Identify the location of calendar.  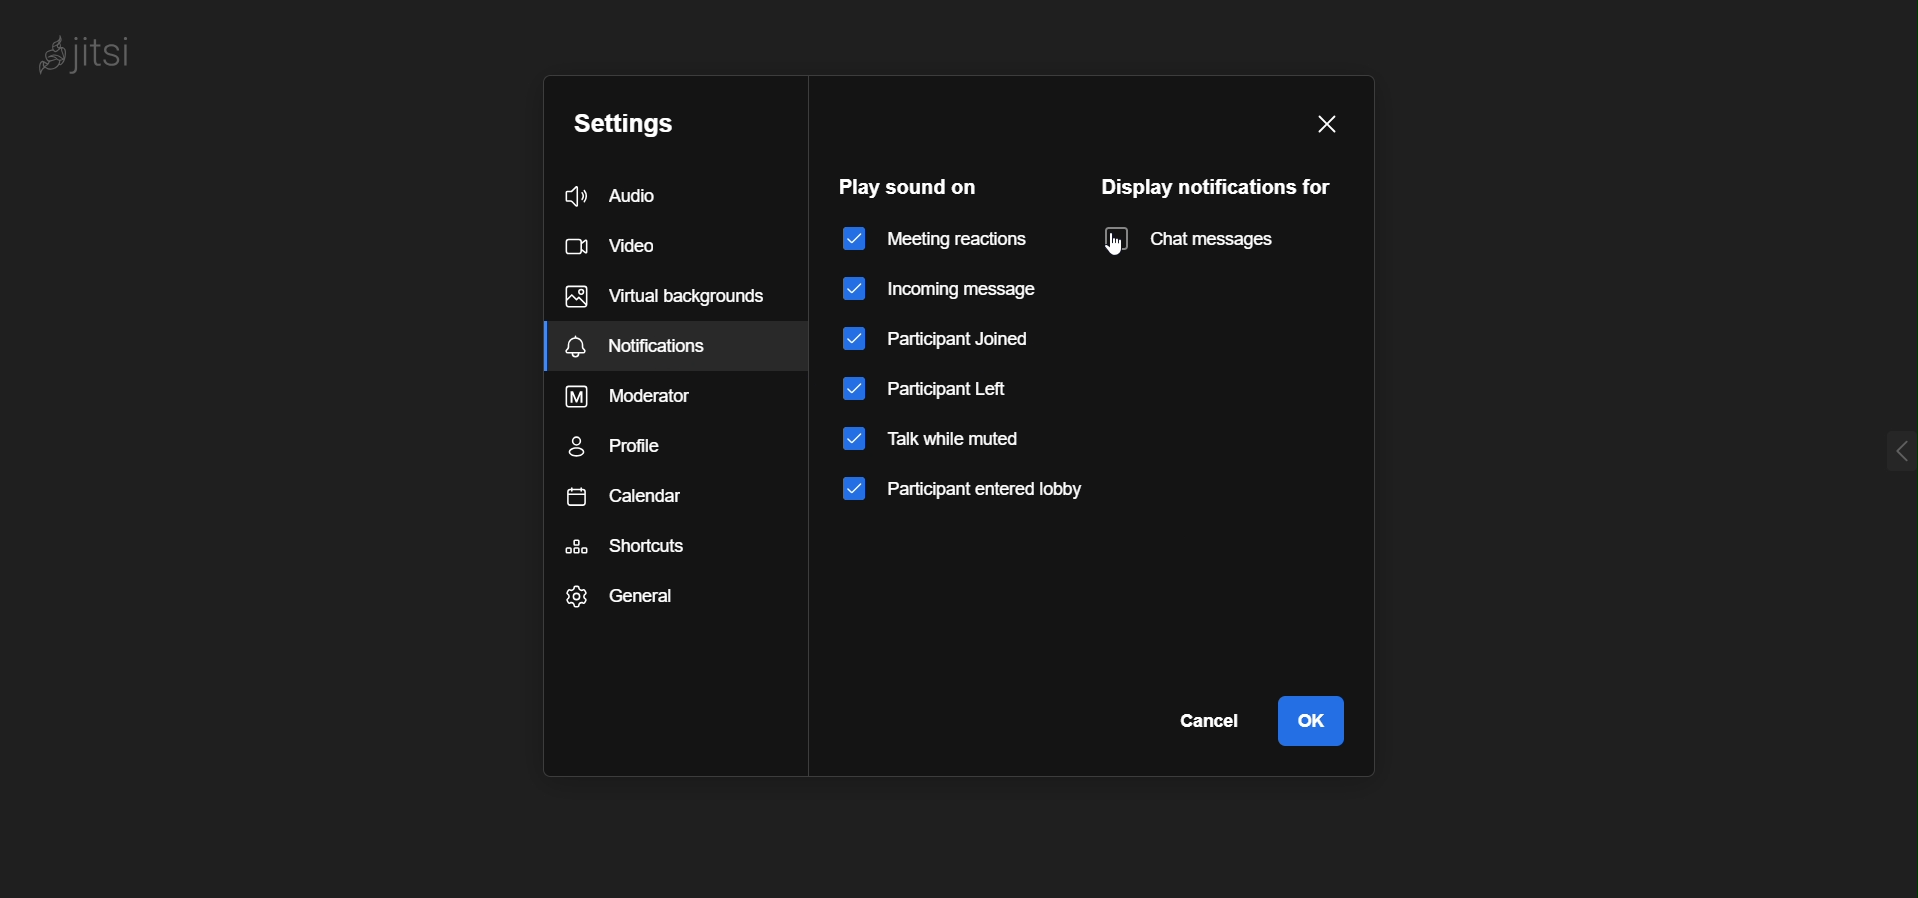
(646, 498).